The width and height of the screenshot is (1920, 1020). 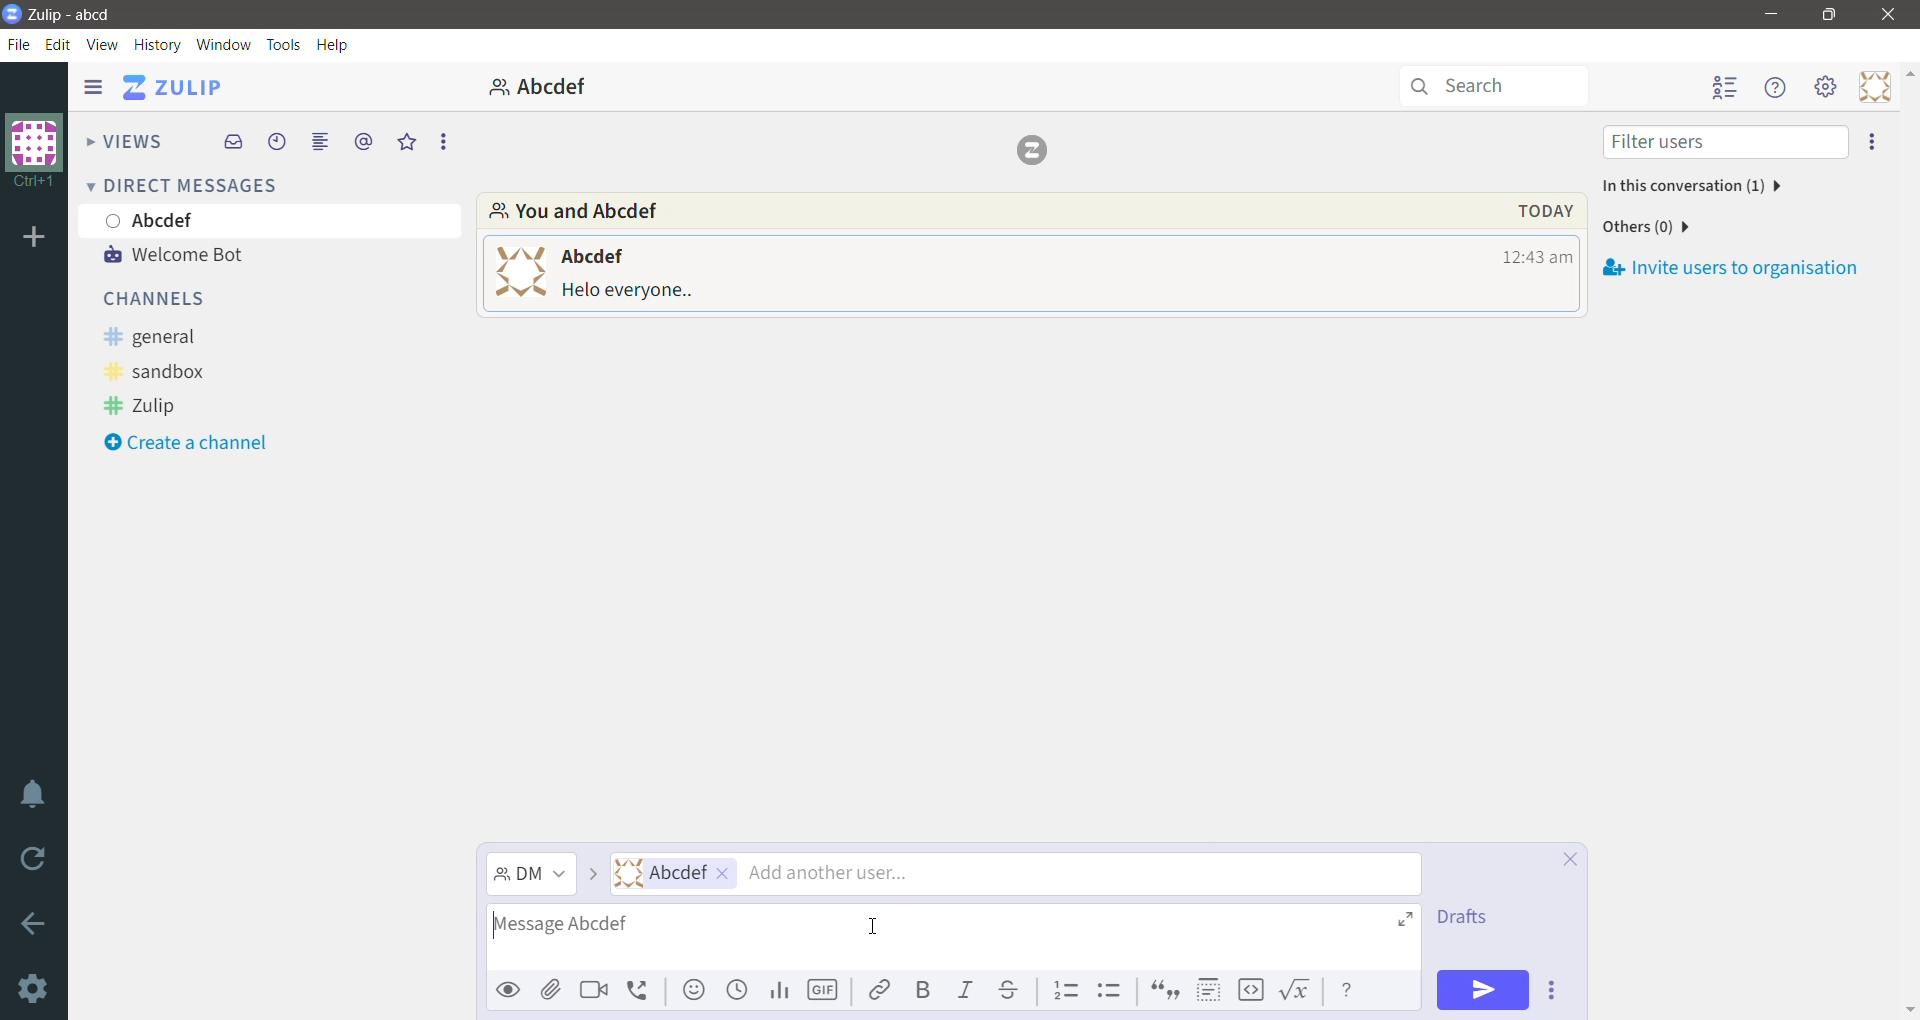 What do you see at coordinates (630, 292) in the screenshot?
I see `message` at bounding box center [630, 292].